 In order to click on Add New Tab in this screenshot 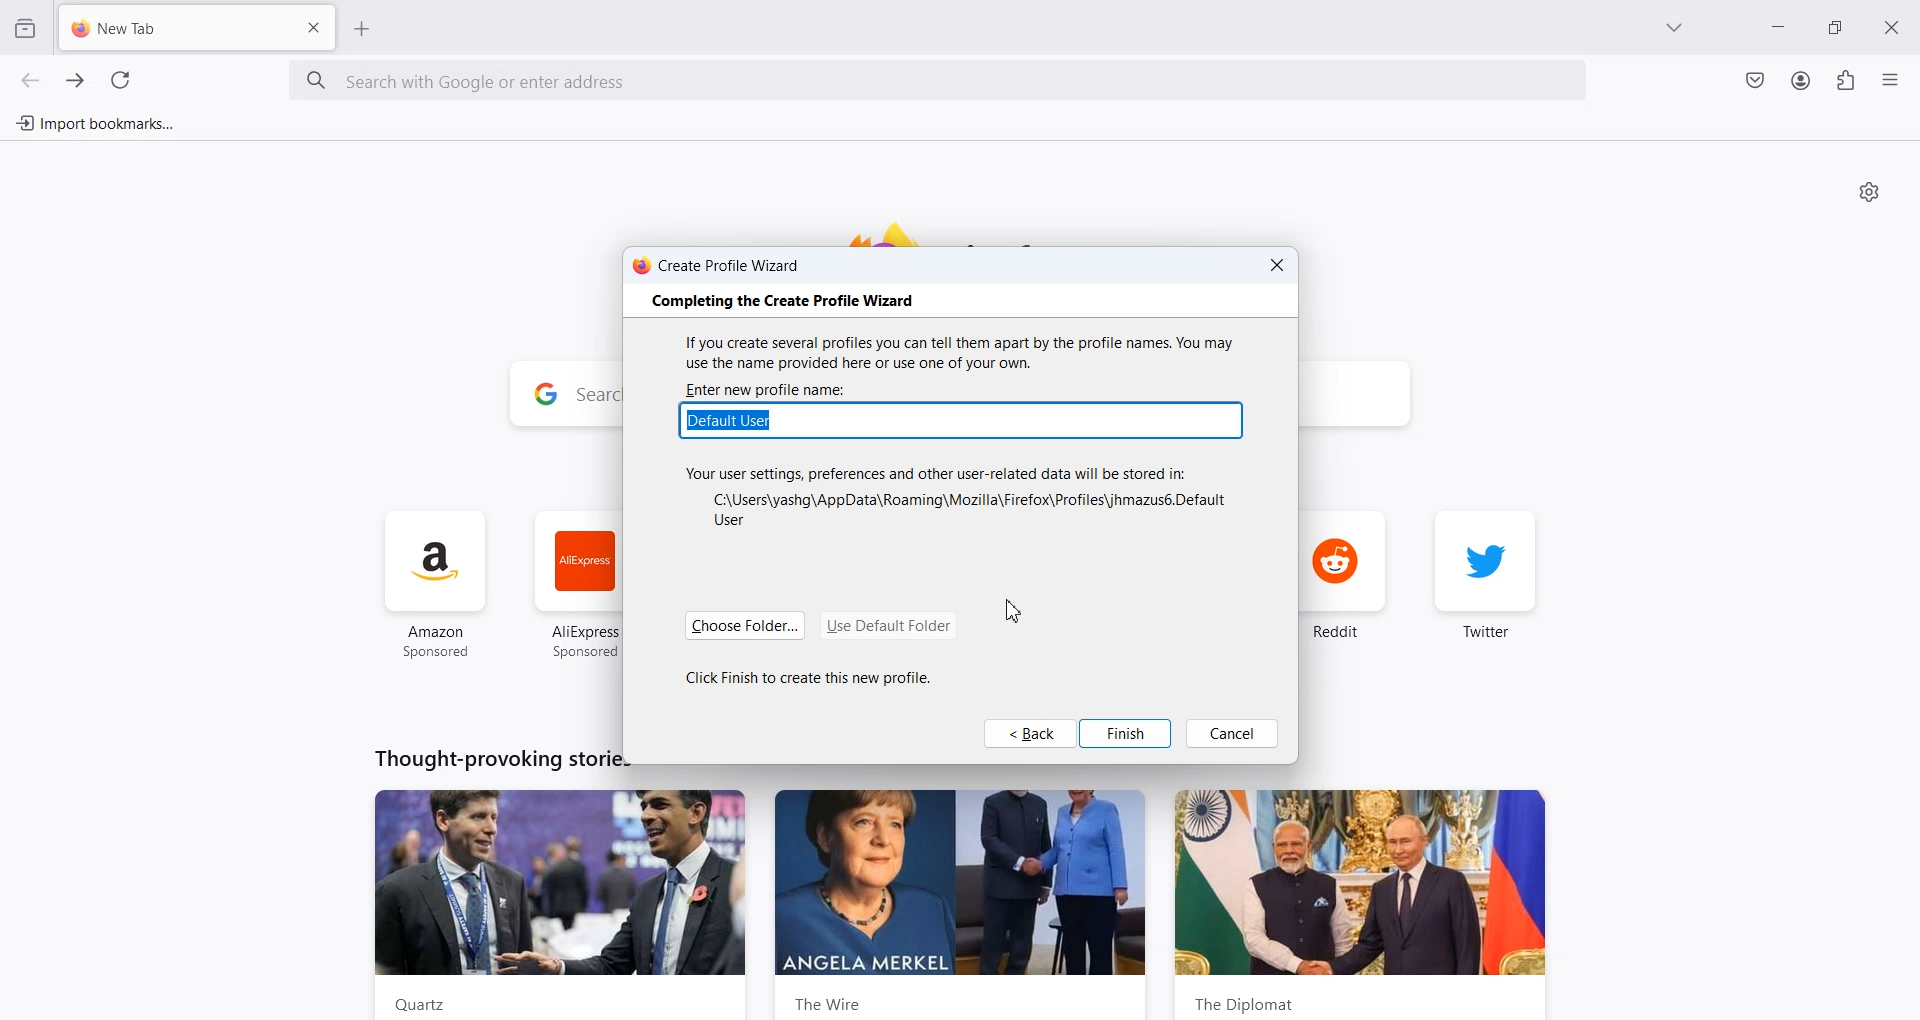, I will do `click(363, 28)`.